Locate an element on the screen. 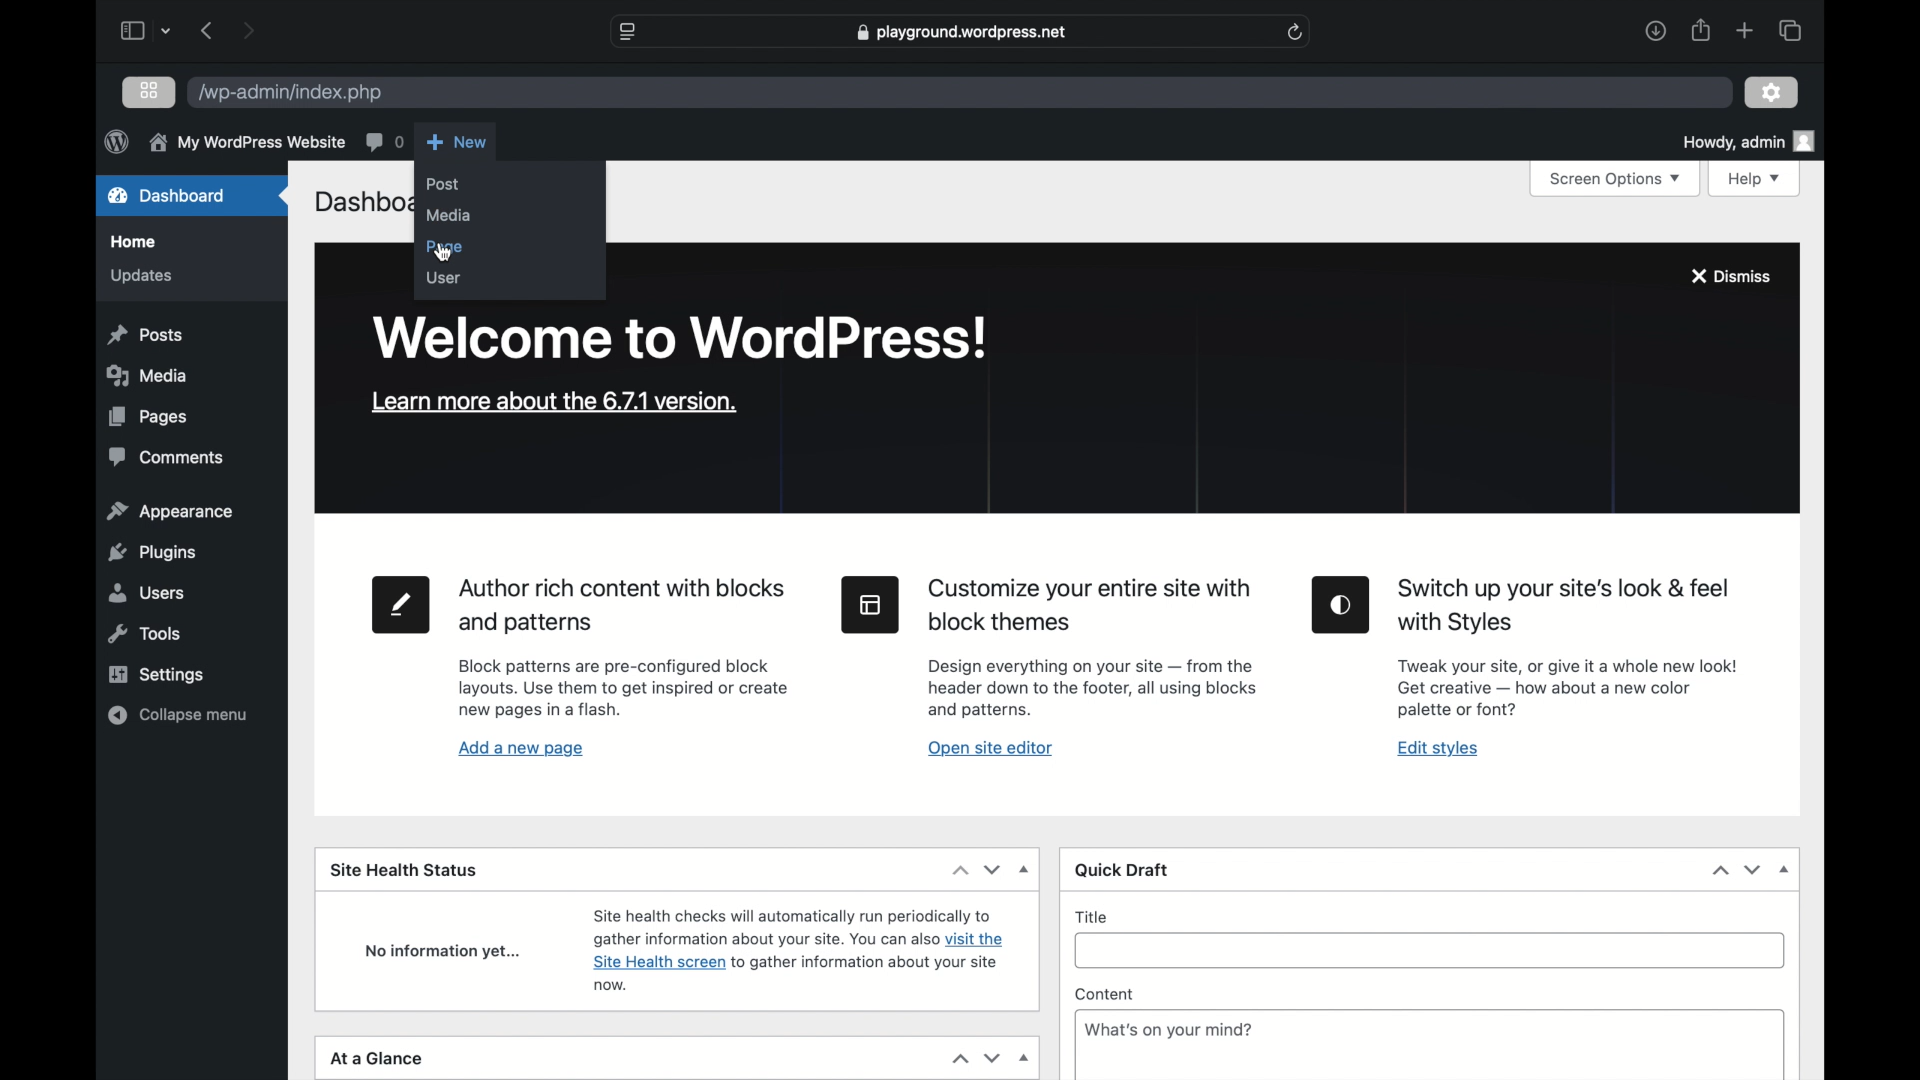 This screenshot has width=1920, height=1080. cursor is located at coordinates (445, 255).